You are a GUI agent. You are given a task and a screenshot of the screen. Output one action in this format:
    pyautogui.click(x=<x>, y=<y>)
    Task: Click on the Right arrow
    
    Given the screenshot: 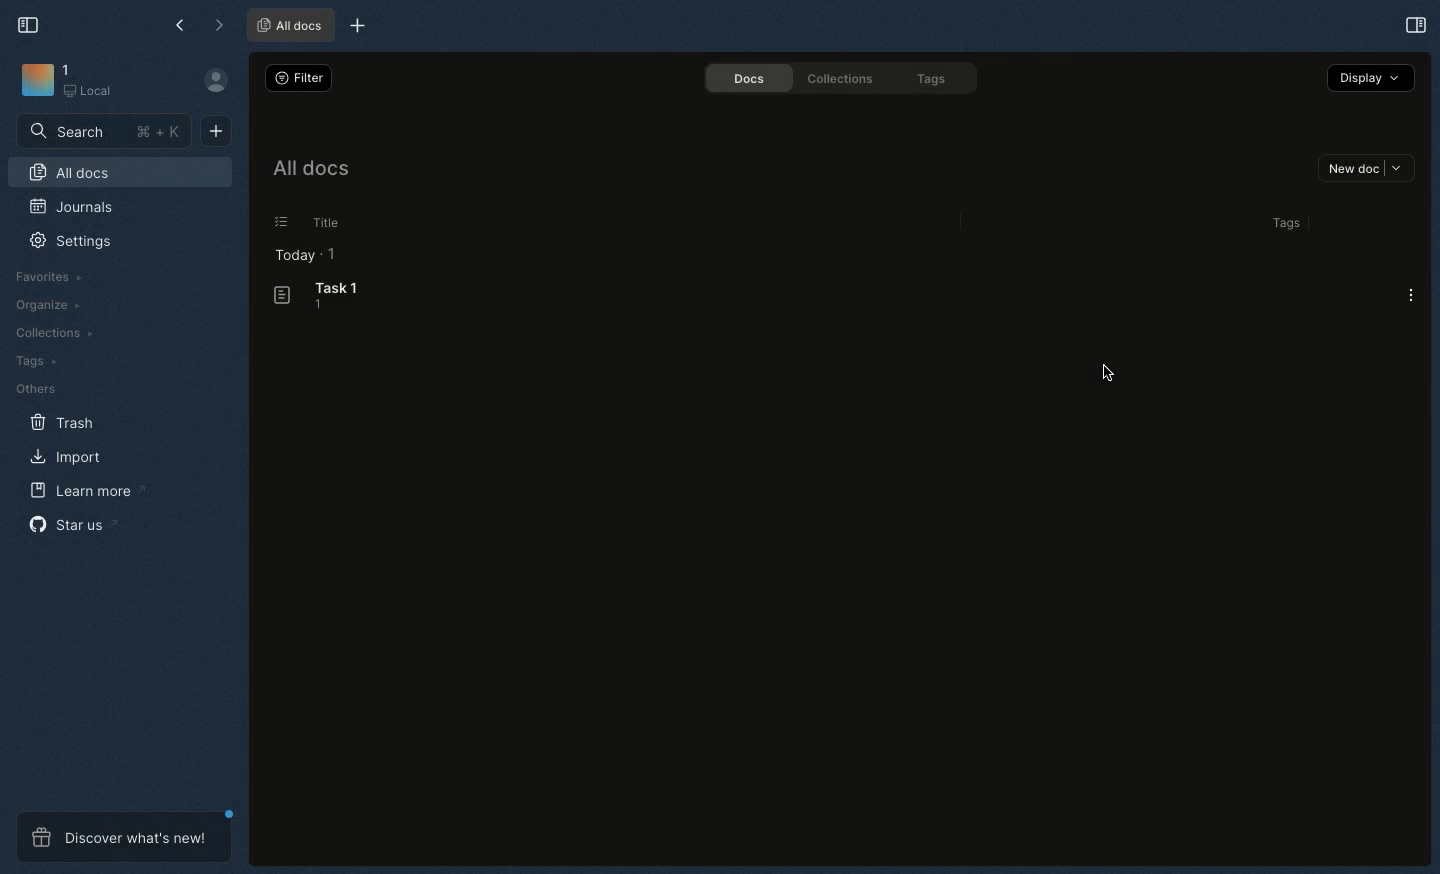 What is the action you would take?
    pyautogui.click(x=218, y=25)
    